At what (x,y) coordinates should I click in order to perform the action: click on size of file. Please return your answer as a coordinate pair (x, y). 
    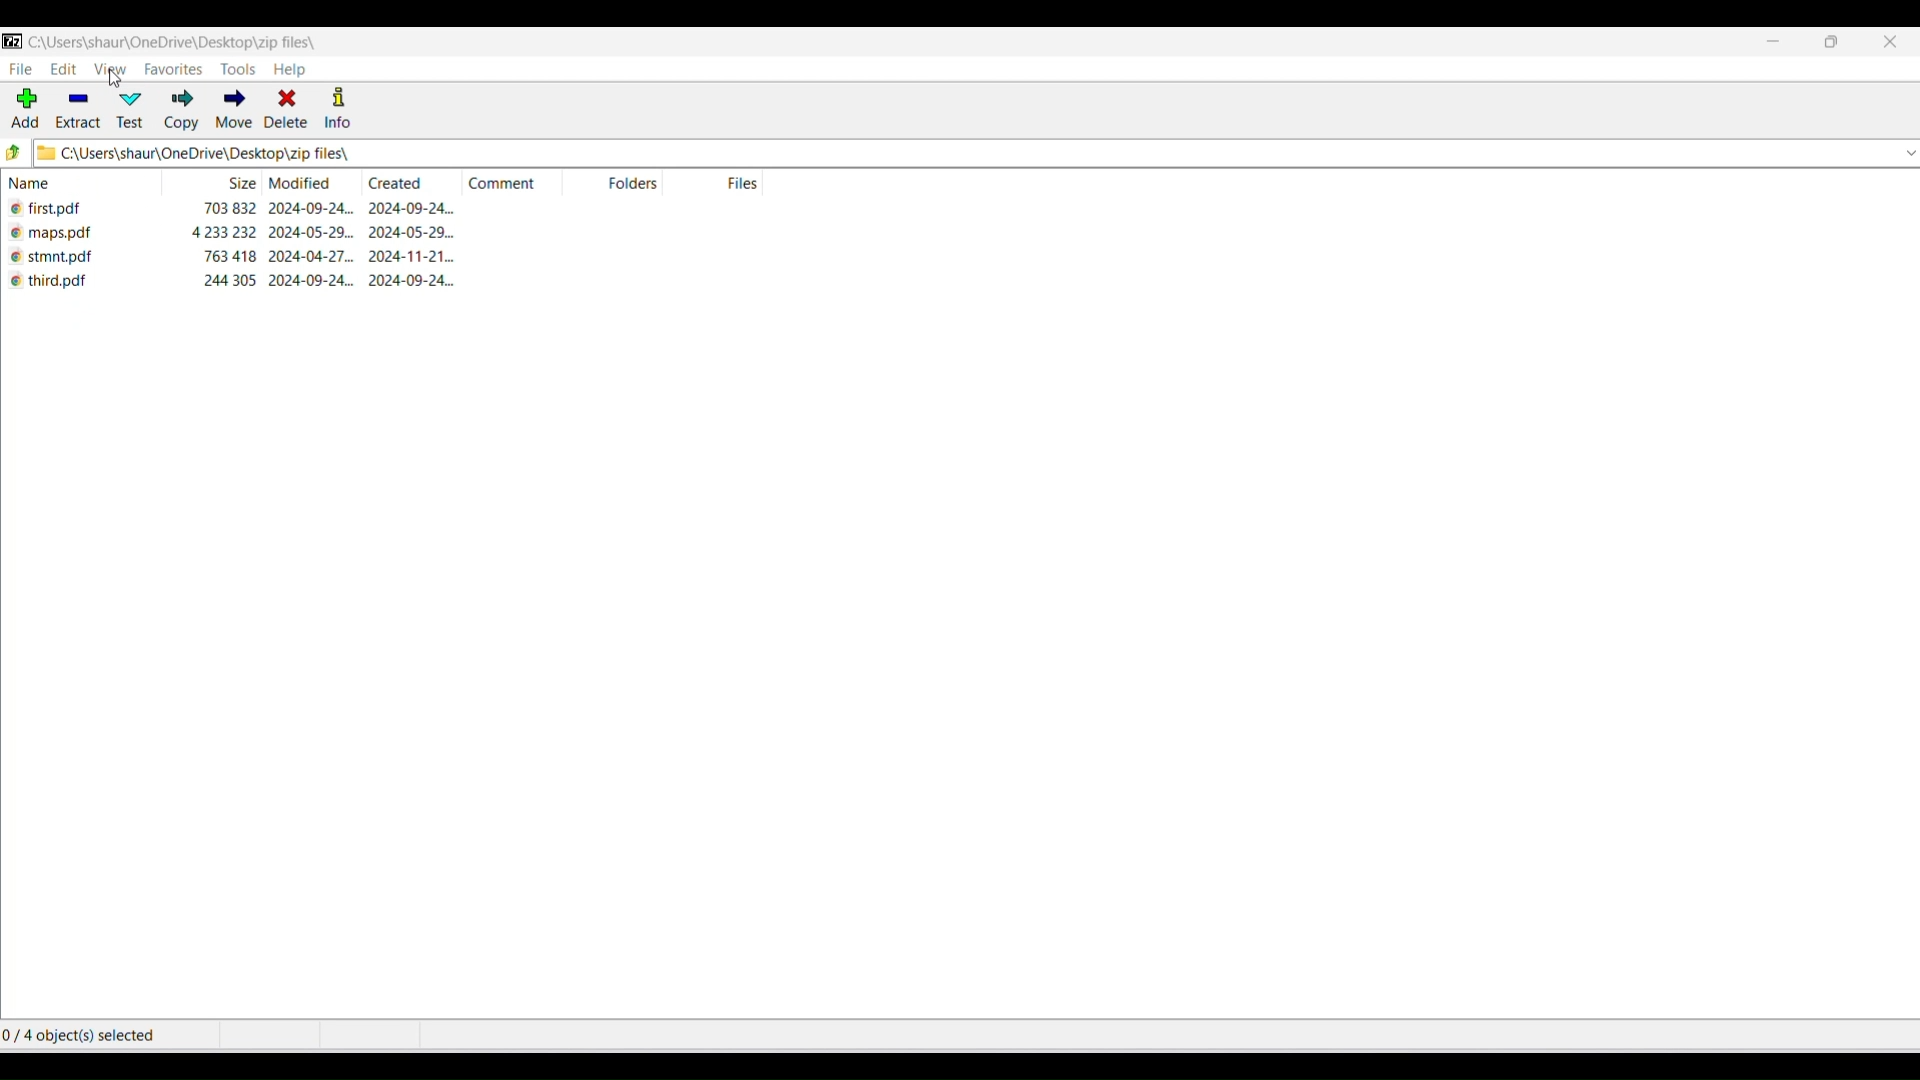
    Looking at the image, I should click on (229, 209).